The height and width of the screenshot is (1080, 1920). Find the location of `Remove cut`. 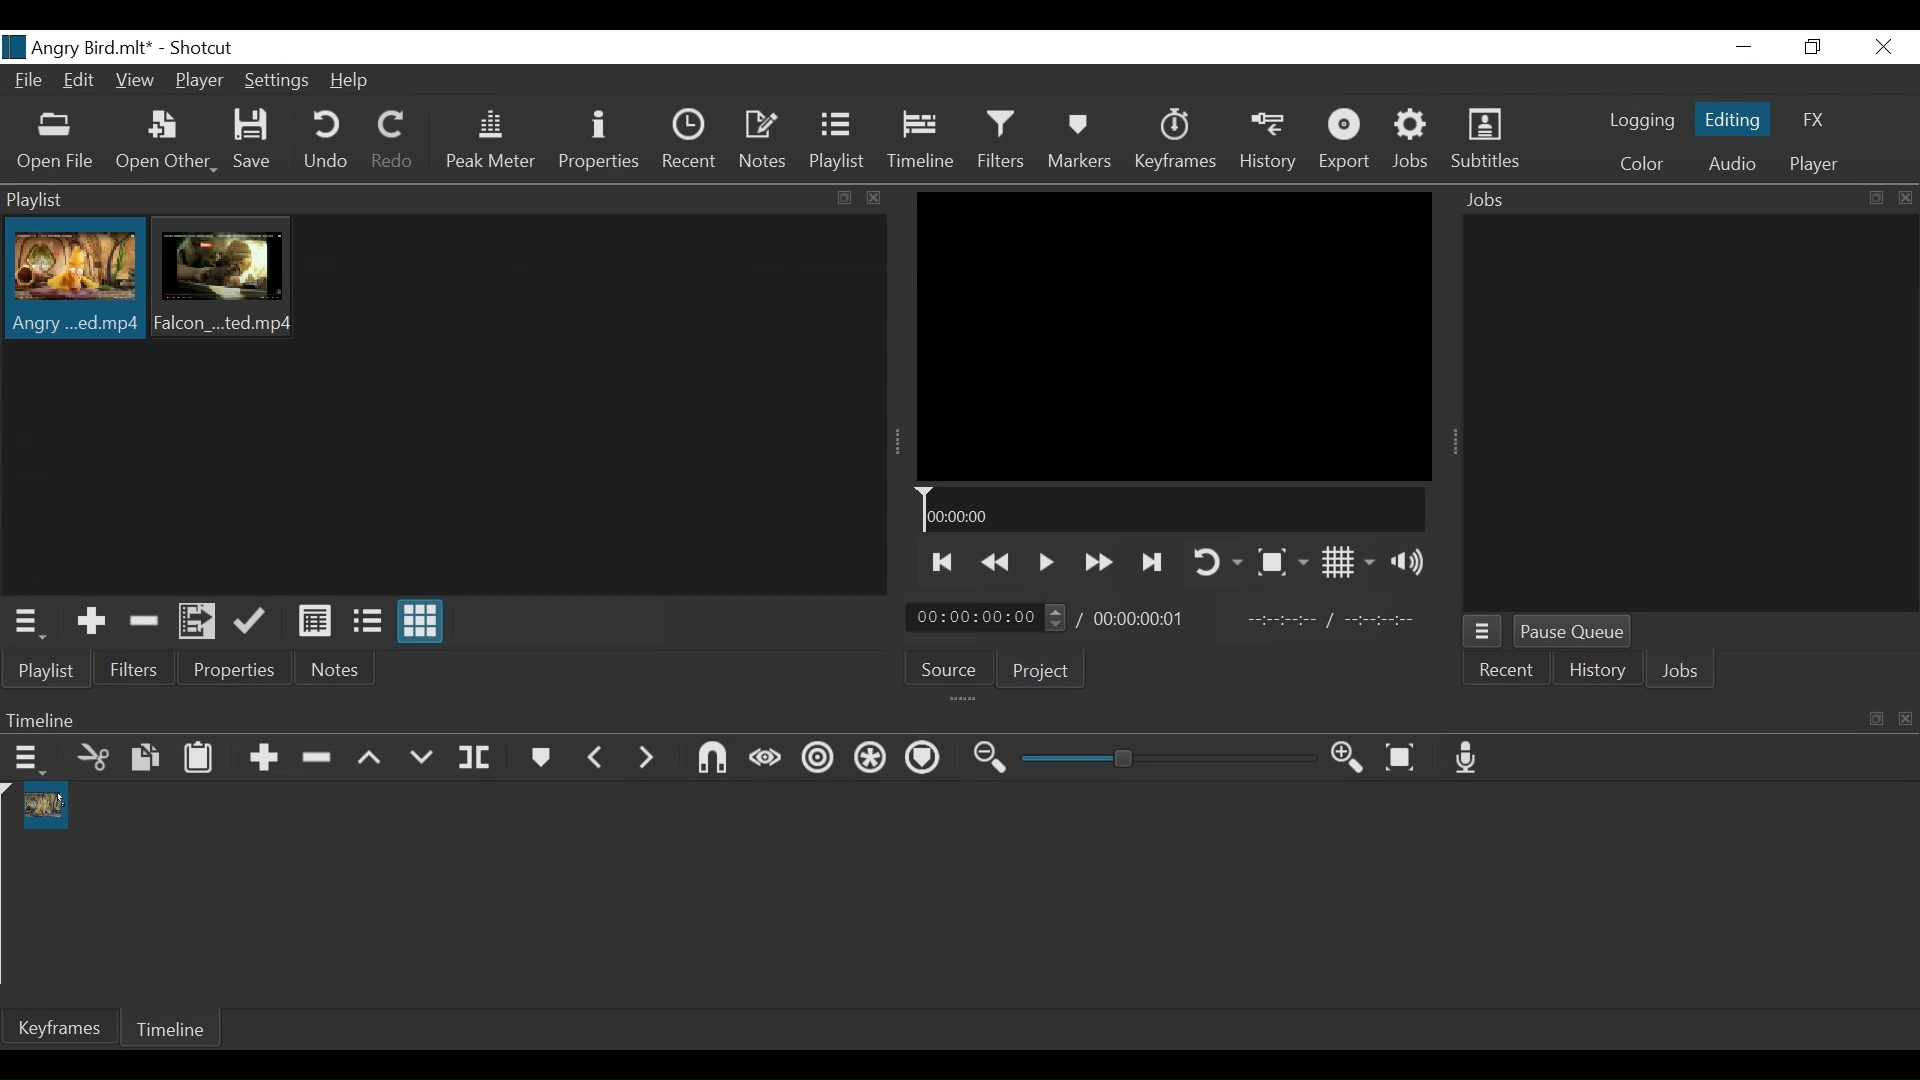

Remove cut is located at coordinates (145, 623).